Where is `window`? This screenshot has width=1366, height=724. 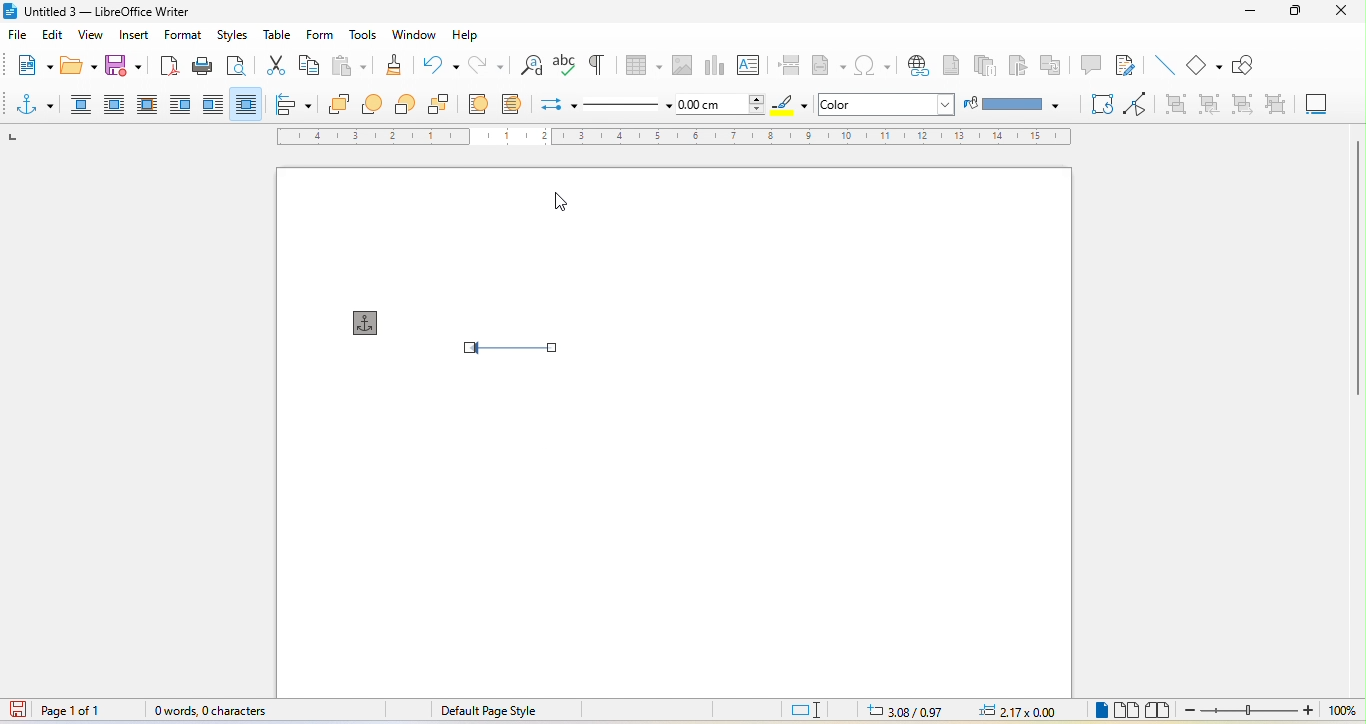
window is located at coordinates (414, 35).